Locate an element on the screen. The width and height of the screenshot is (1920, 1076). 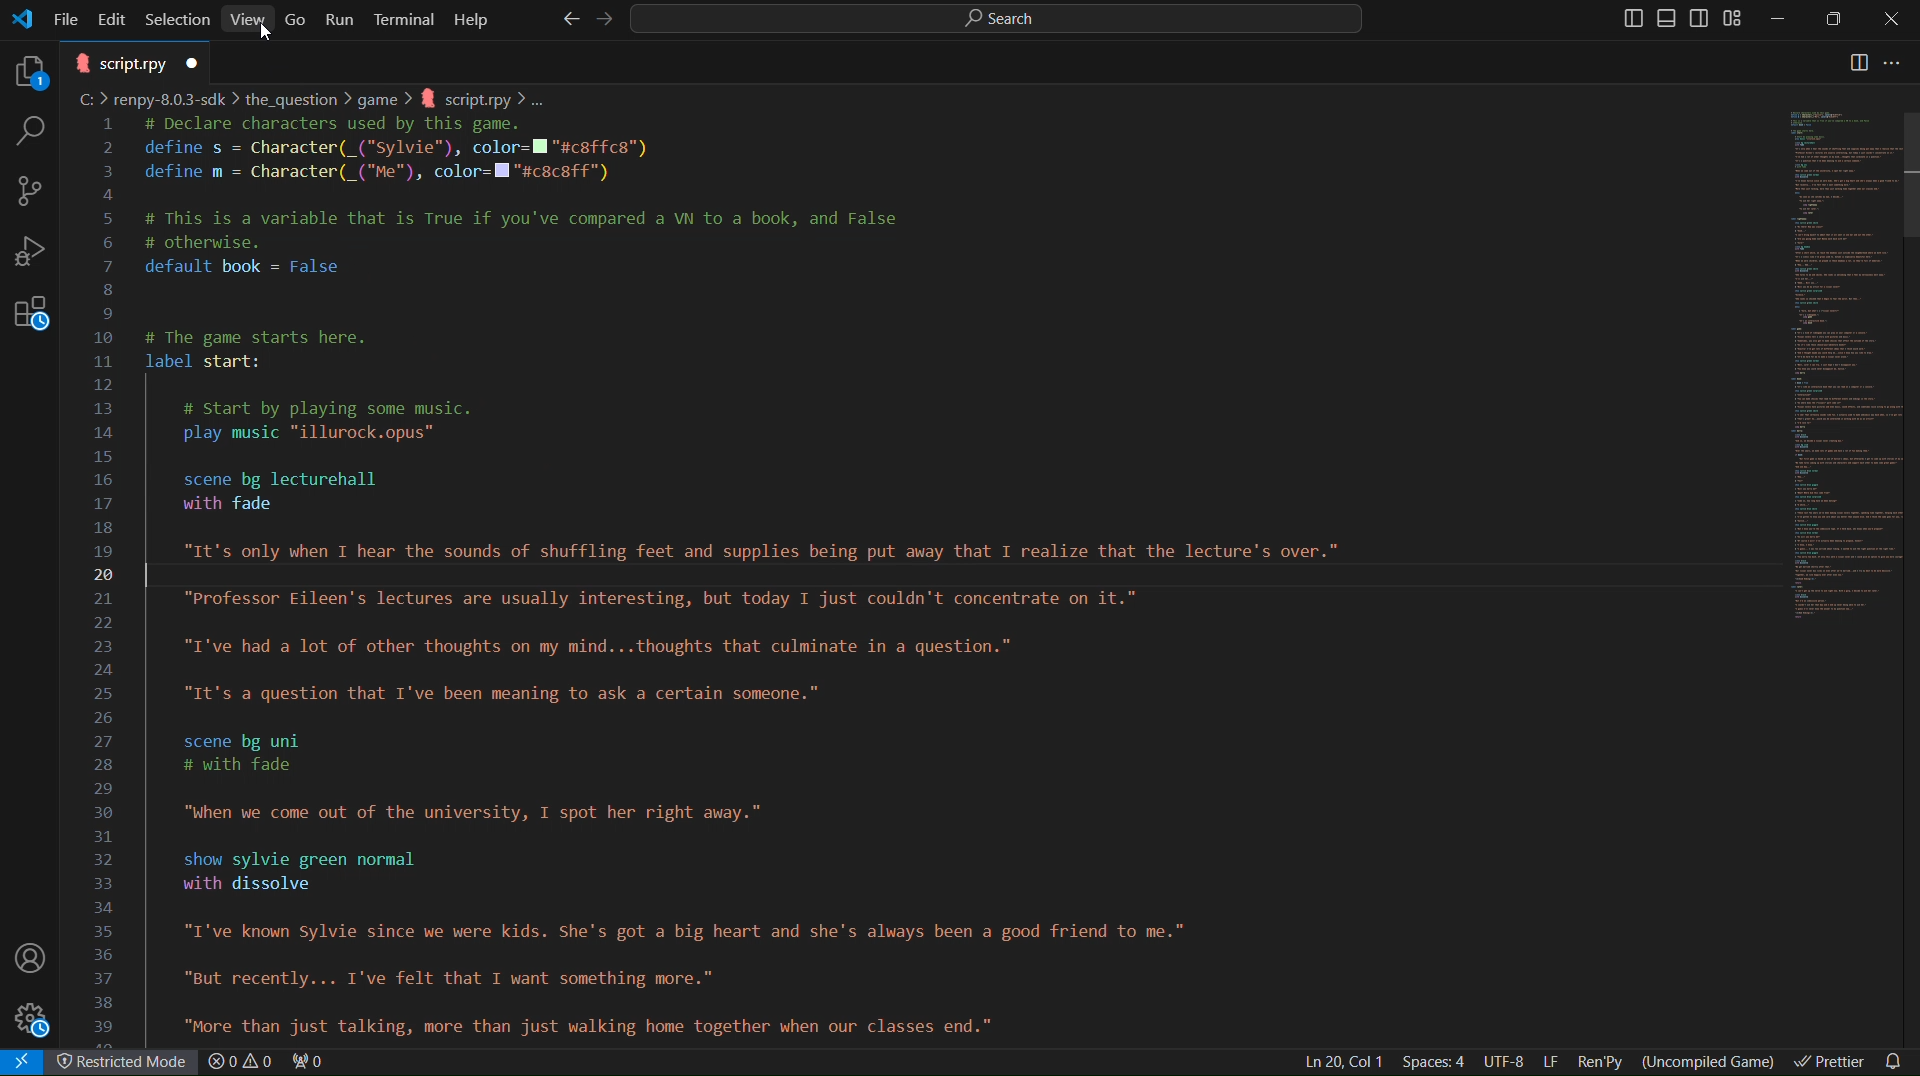
LF is located at coordinates (1551, 1062).